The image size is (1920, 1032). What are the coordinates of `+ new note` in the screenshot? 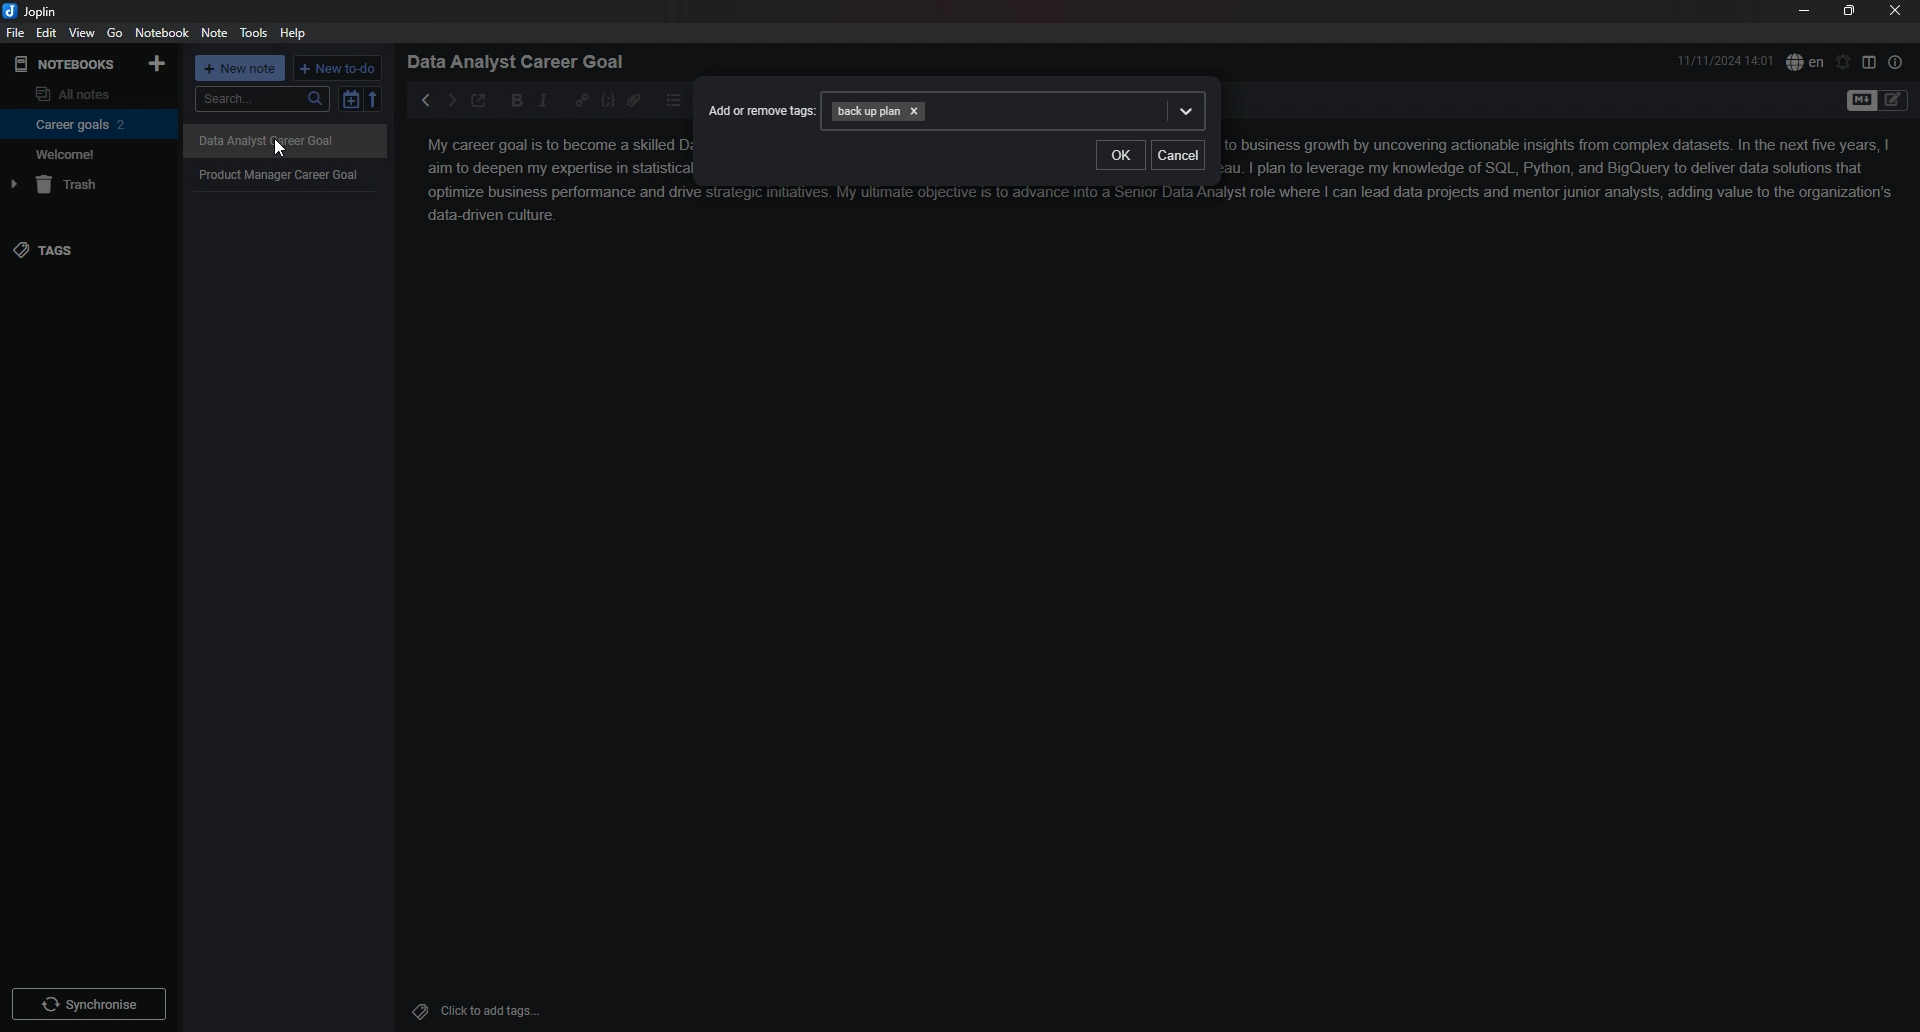 It's located at (240, 68).